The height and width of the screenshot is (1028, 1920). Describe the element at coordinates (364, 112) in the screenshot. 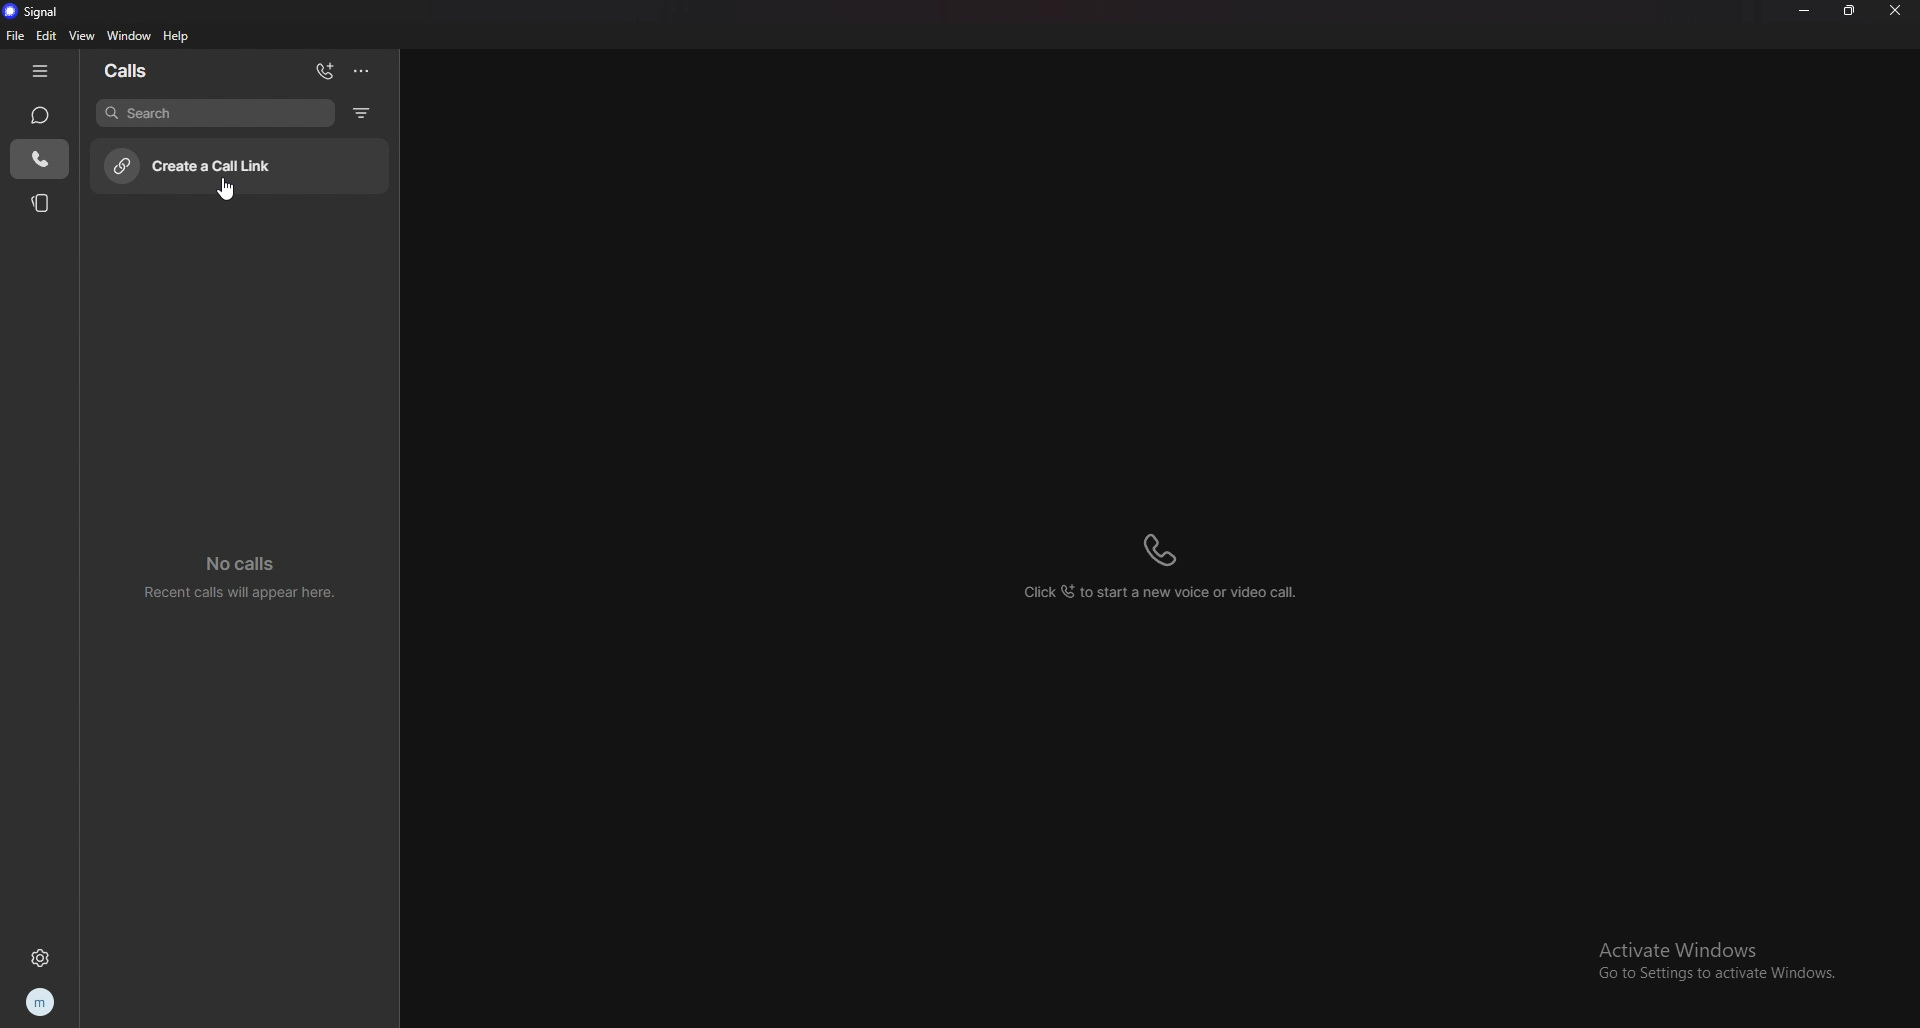

I see `filter` at that location.